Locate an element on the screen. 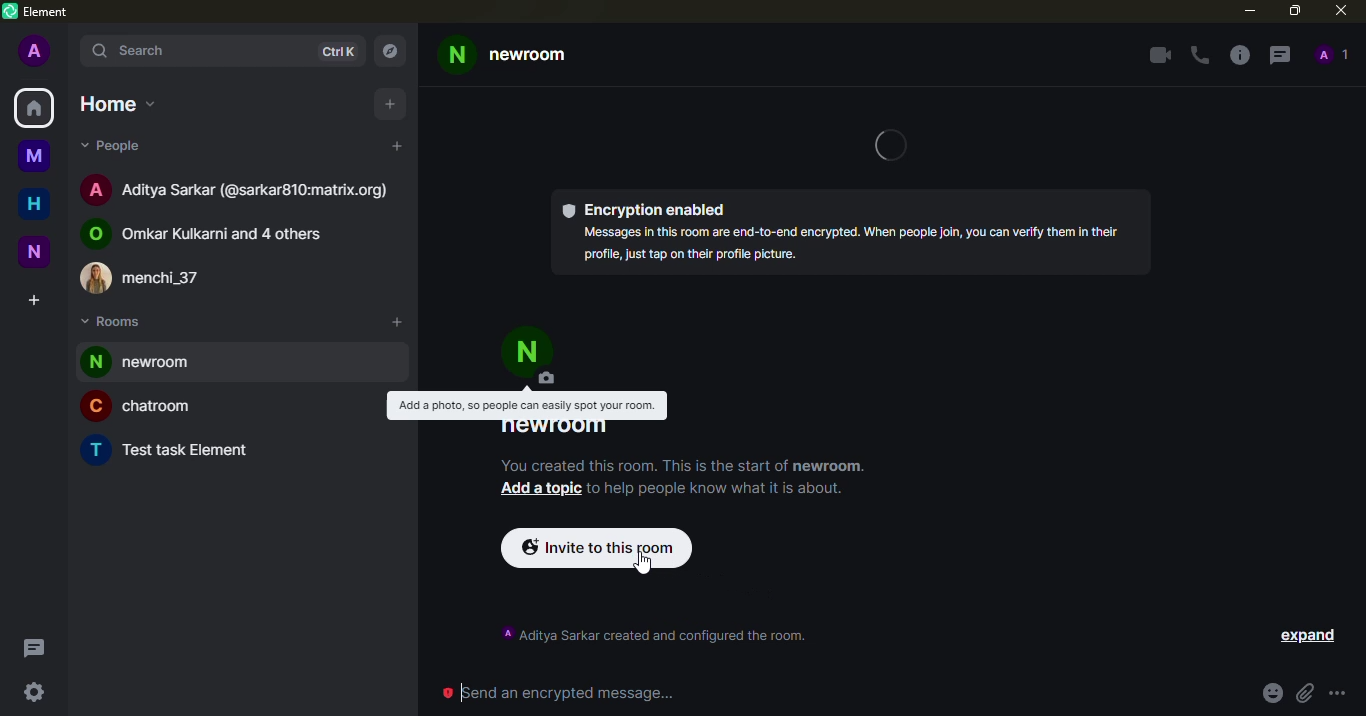 This screenshot has width=1366, height=716. home is located at coordinates (120, 105).